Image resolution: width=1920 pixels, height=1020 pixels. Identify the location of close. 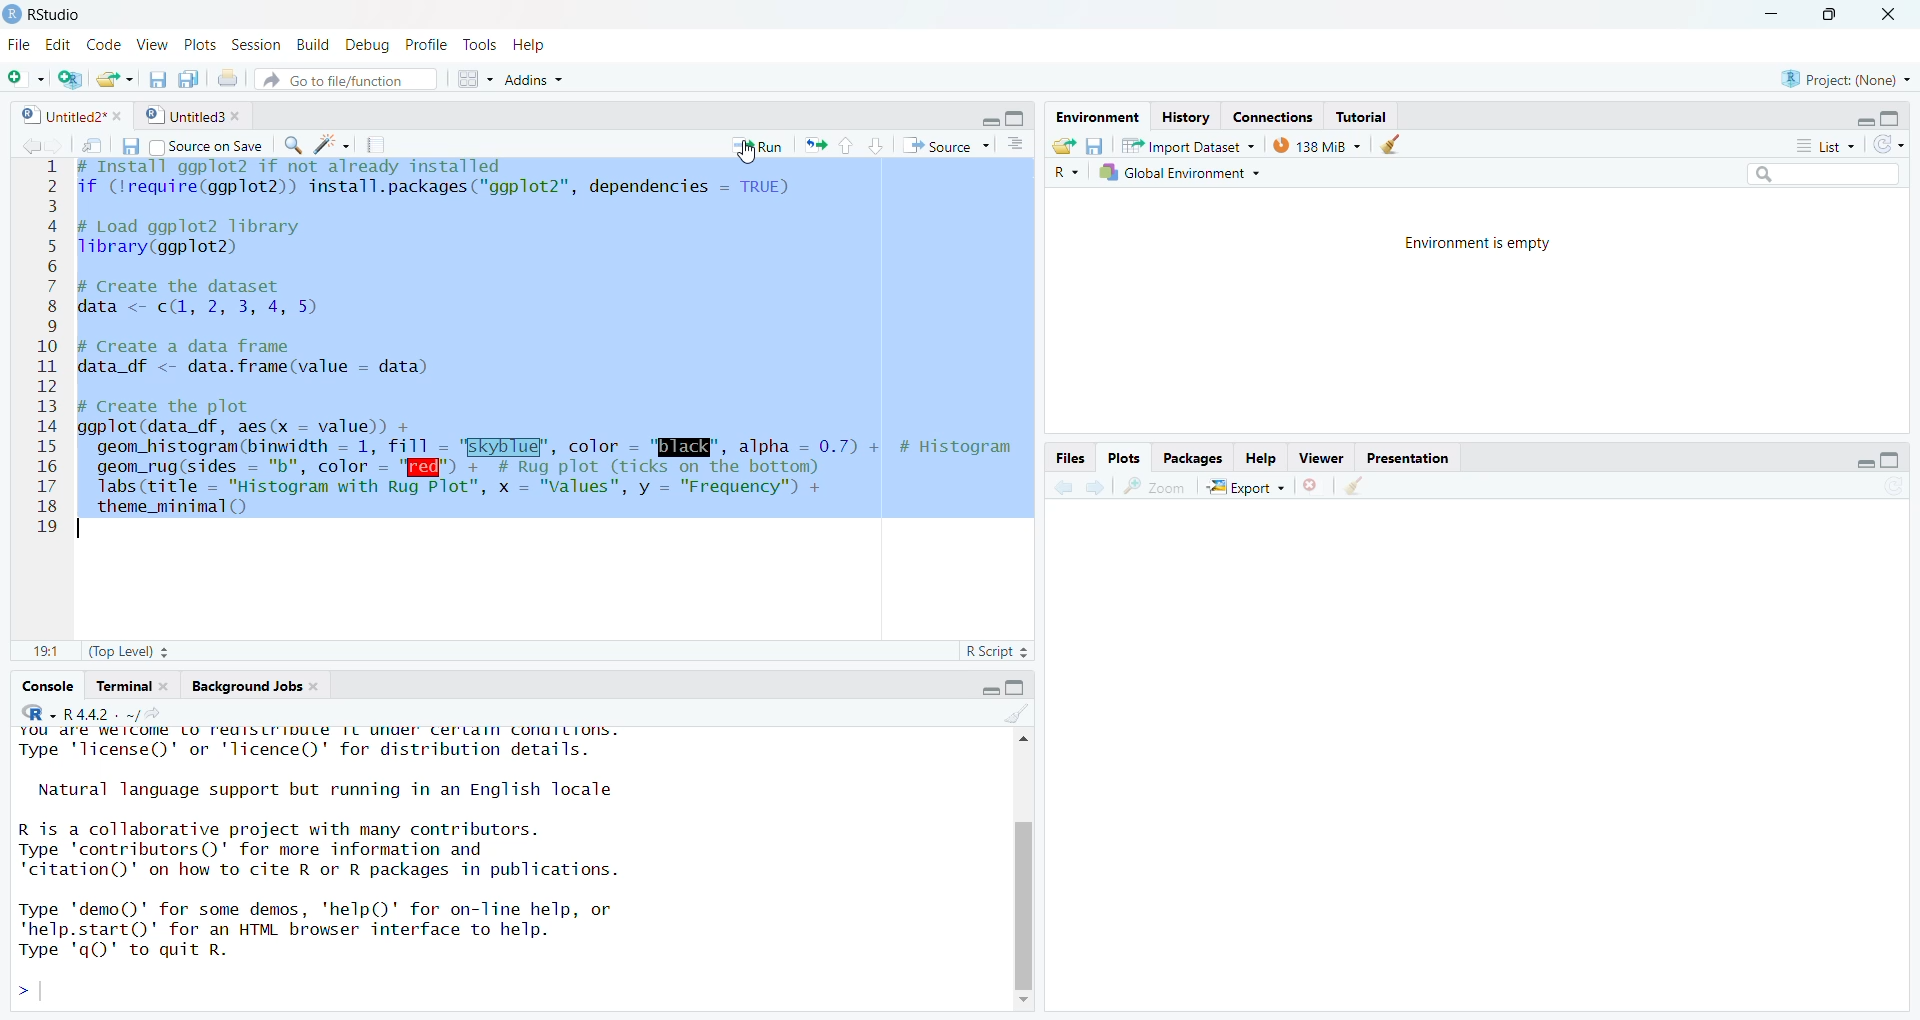
(1891, 17).